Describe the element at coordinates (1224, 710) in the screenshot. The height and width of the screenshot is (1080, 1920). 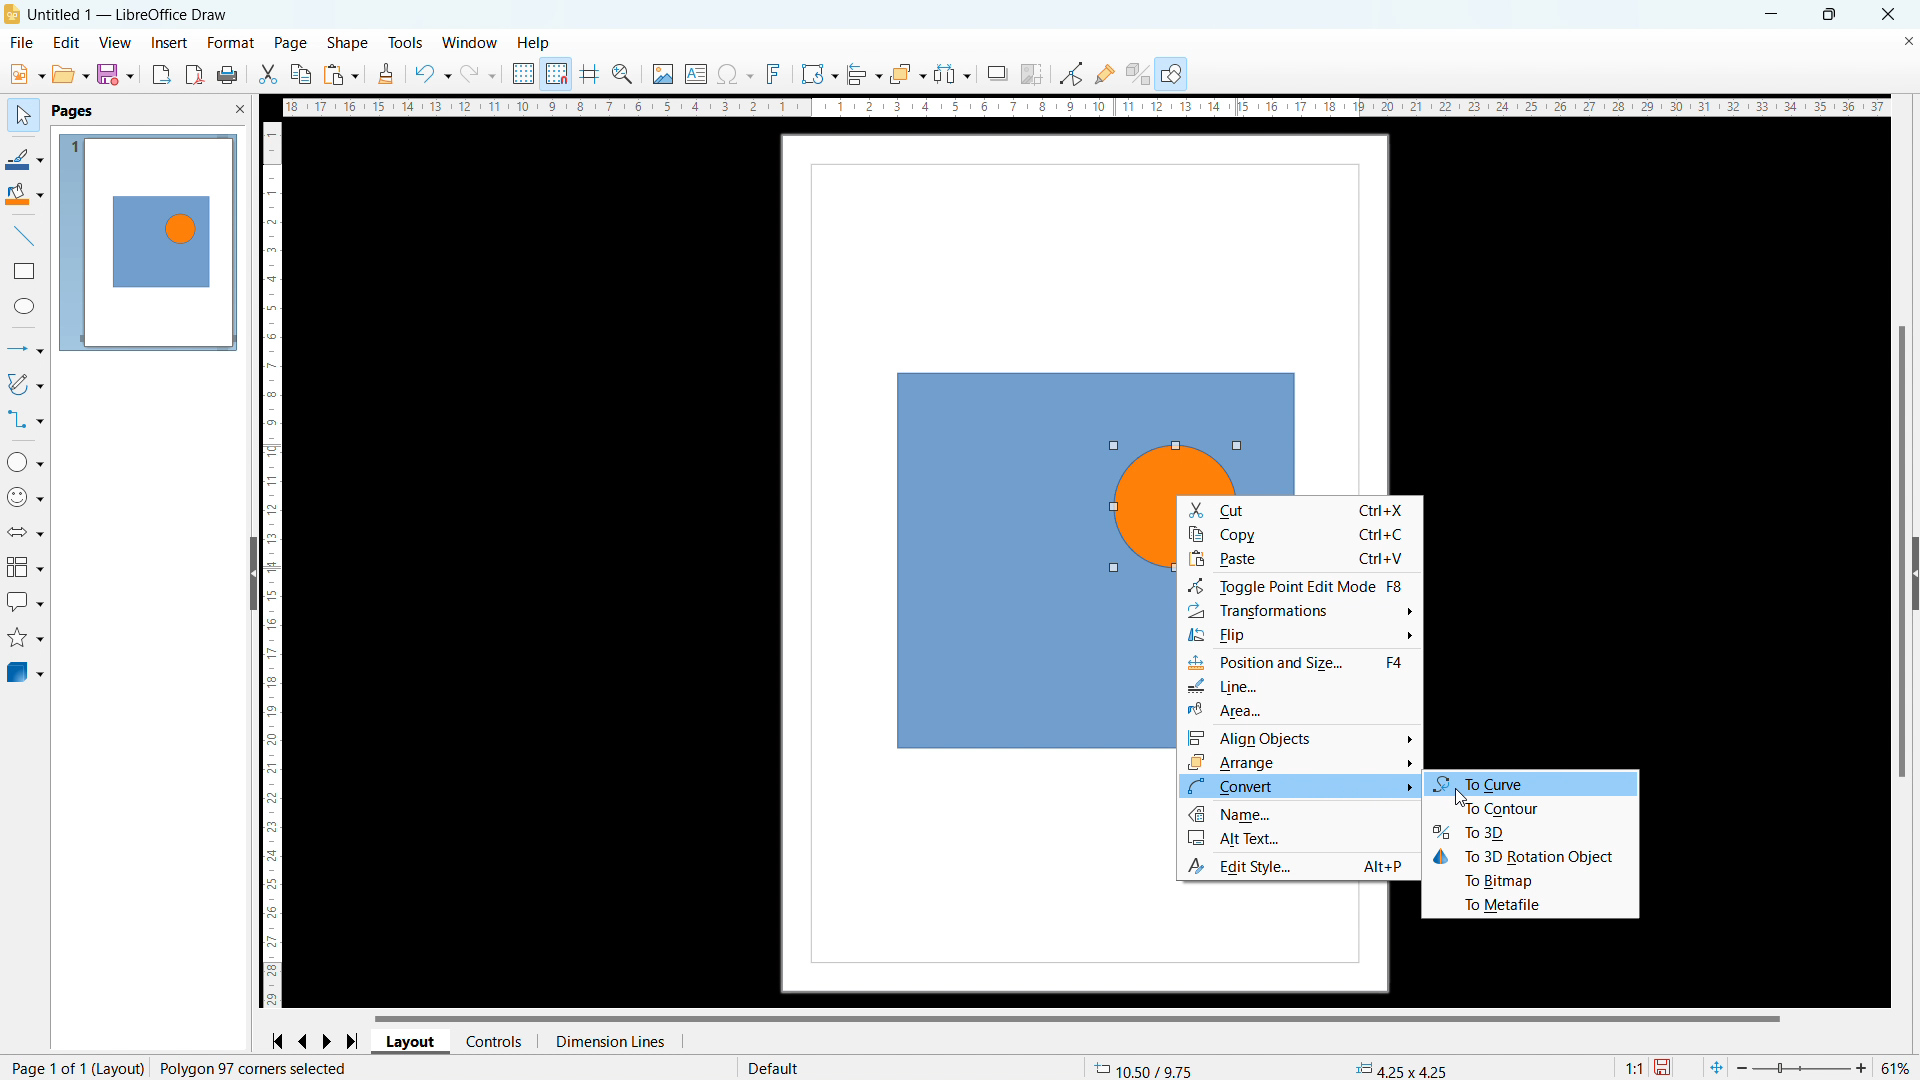
I see `Area` at that location.